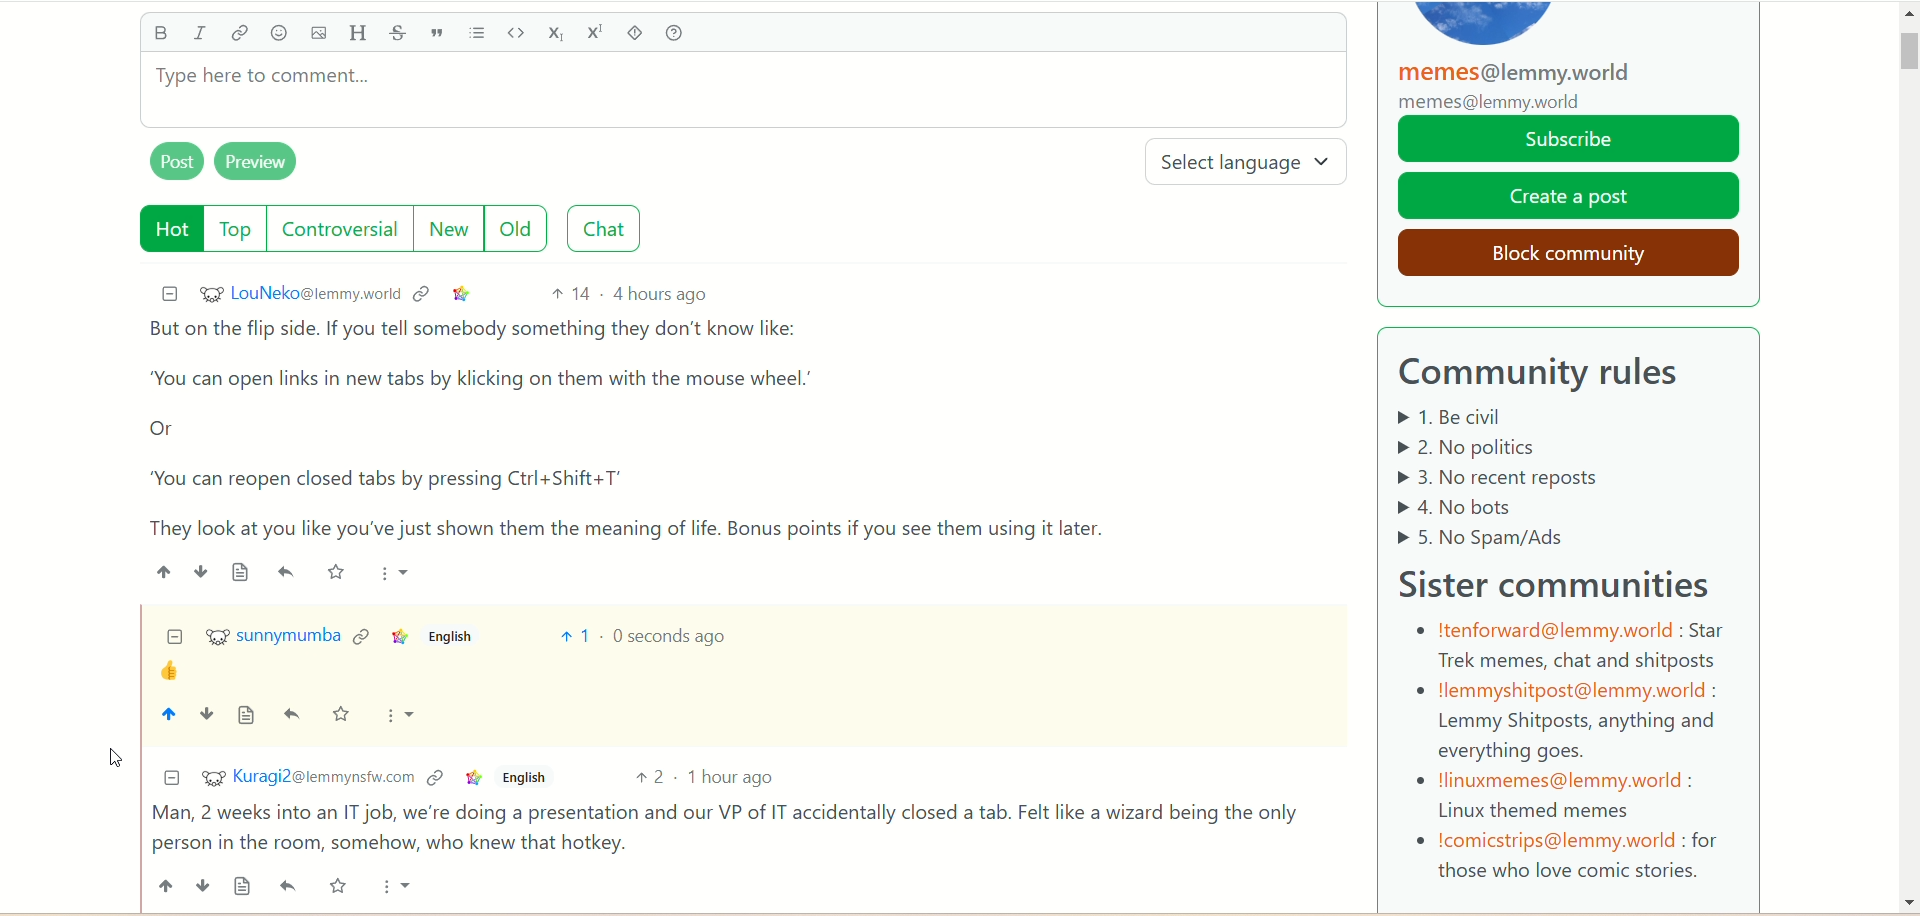 This screenshot has width=1920, height=916. Describe the element at coordinates (164, 292) in the screenshot. I see `minimize` at that location.